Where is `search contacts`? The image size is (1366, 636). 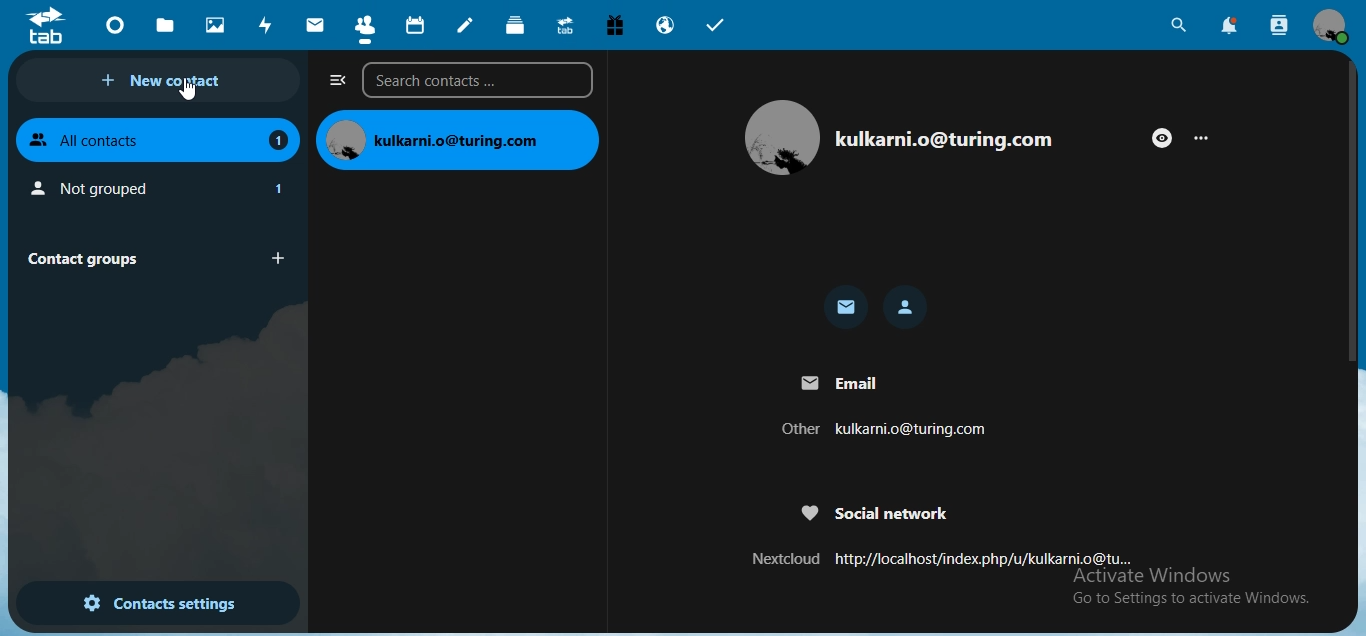
search contacts is located at coordinates (476, 82).